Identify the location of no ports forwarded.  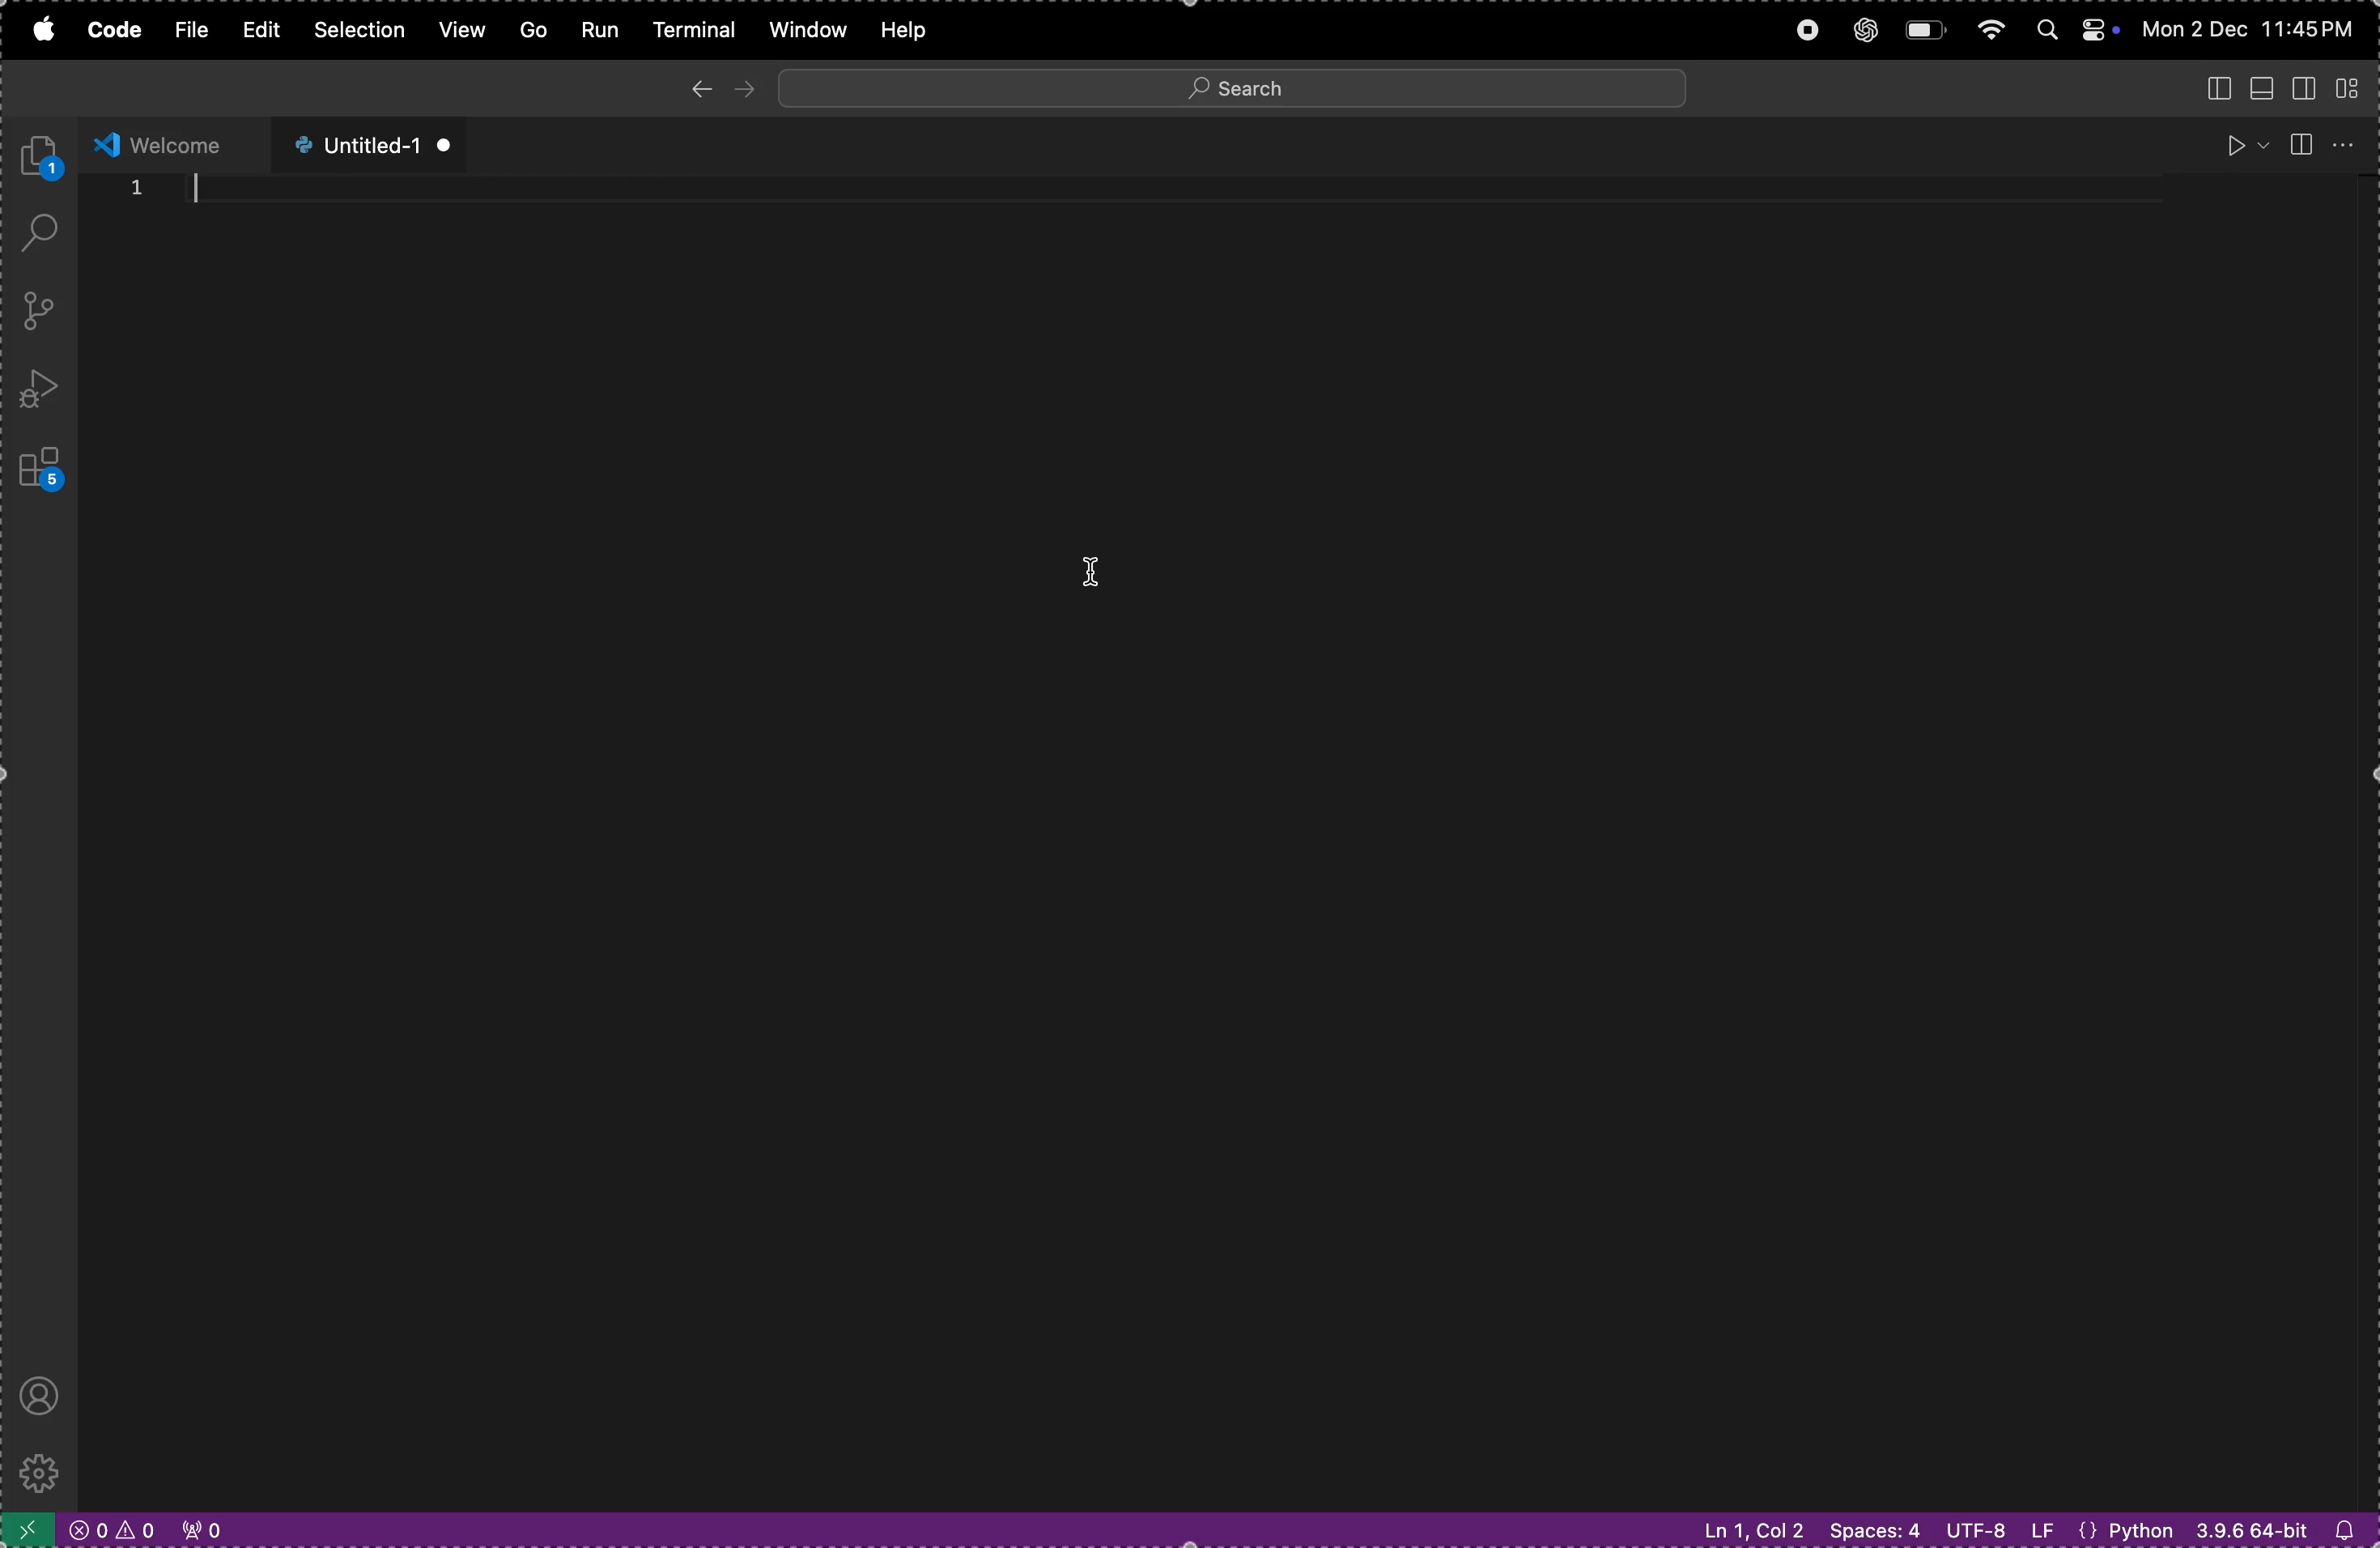
(200, 1530).